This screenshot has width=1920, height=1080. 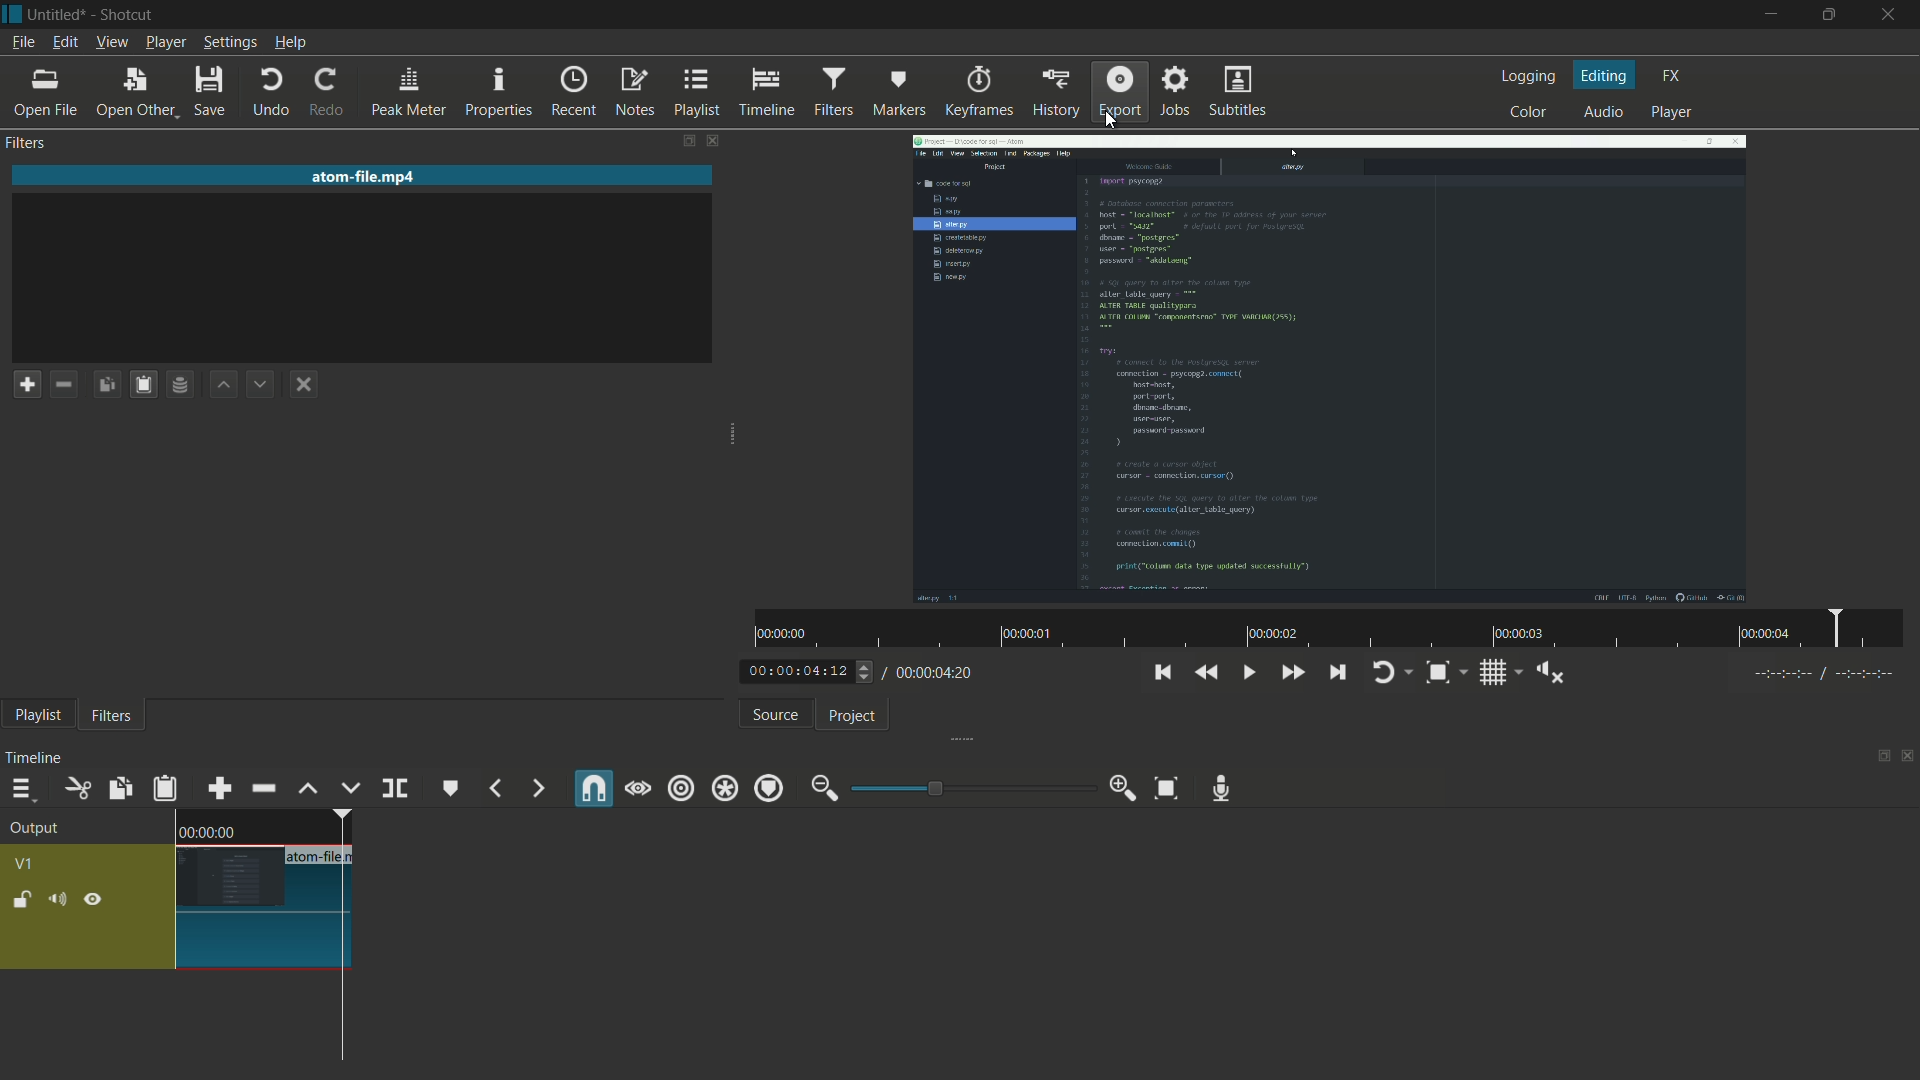 What do you see at coordinates (124, 14) in the screenshot?
I see `app name` at bounding box center [124, 14].